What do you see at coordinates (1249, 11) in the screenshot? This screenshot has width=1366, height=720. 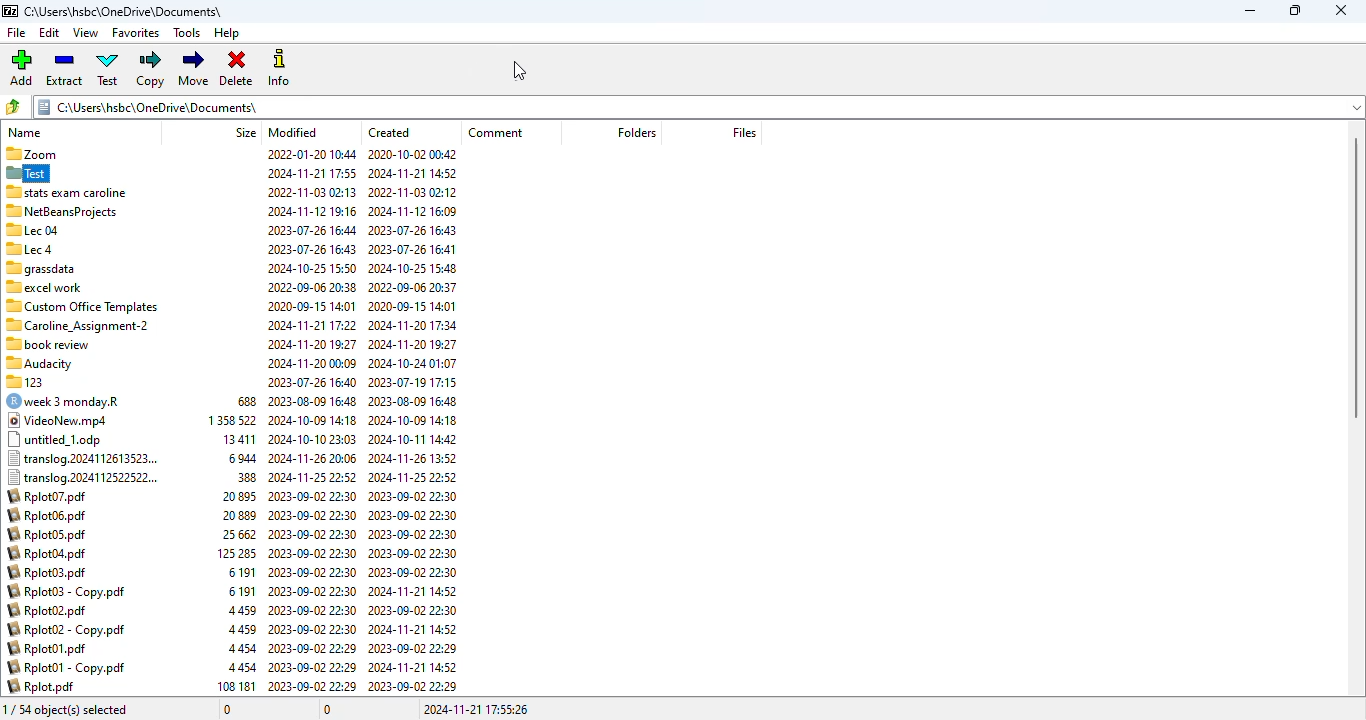 I see `minimize` at bounding box center [1249, 11].